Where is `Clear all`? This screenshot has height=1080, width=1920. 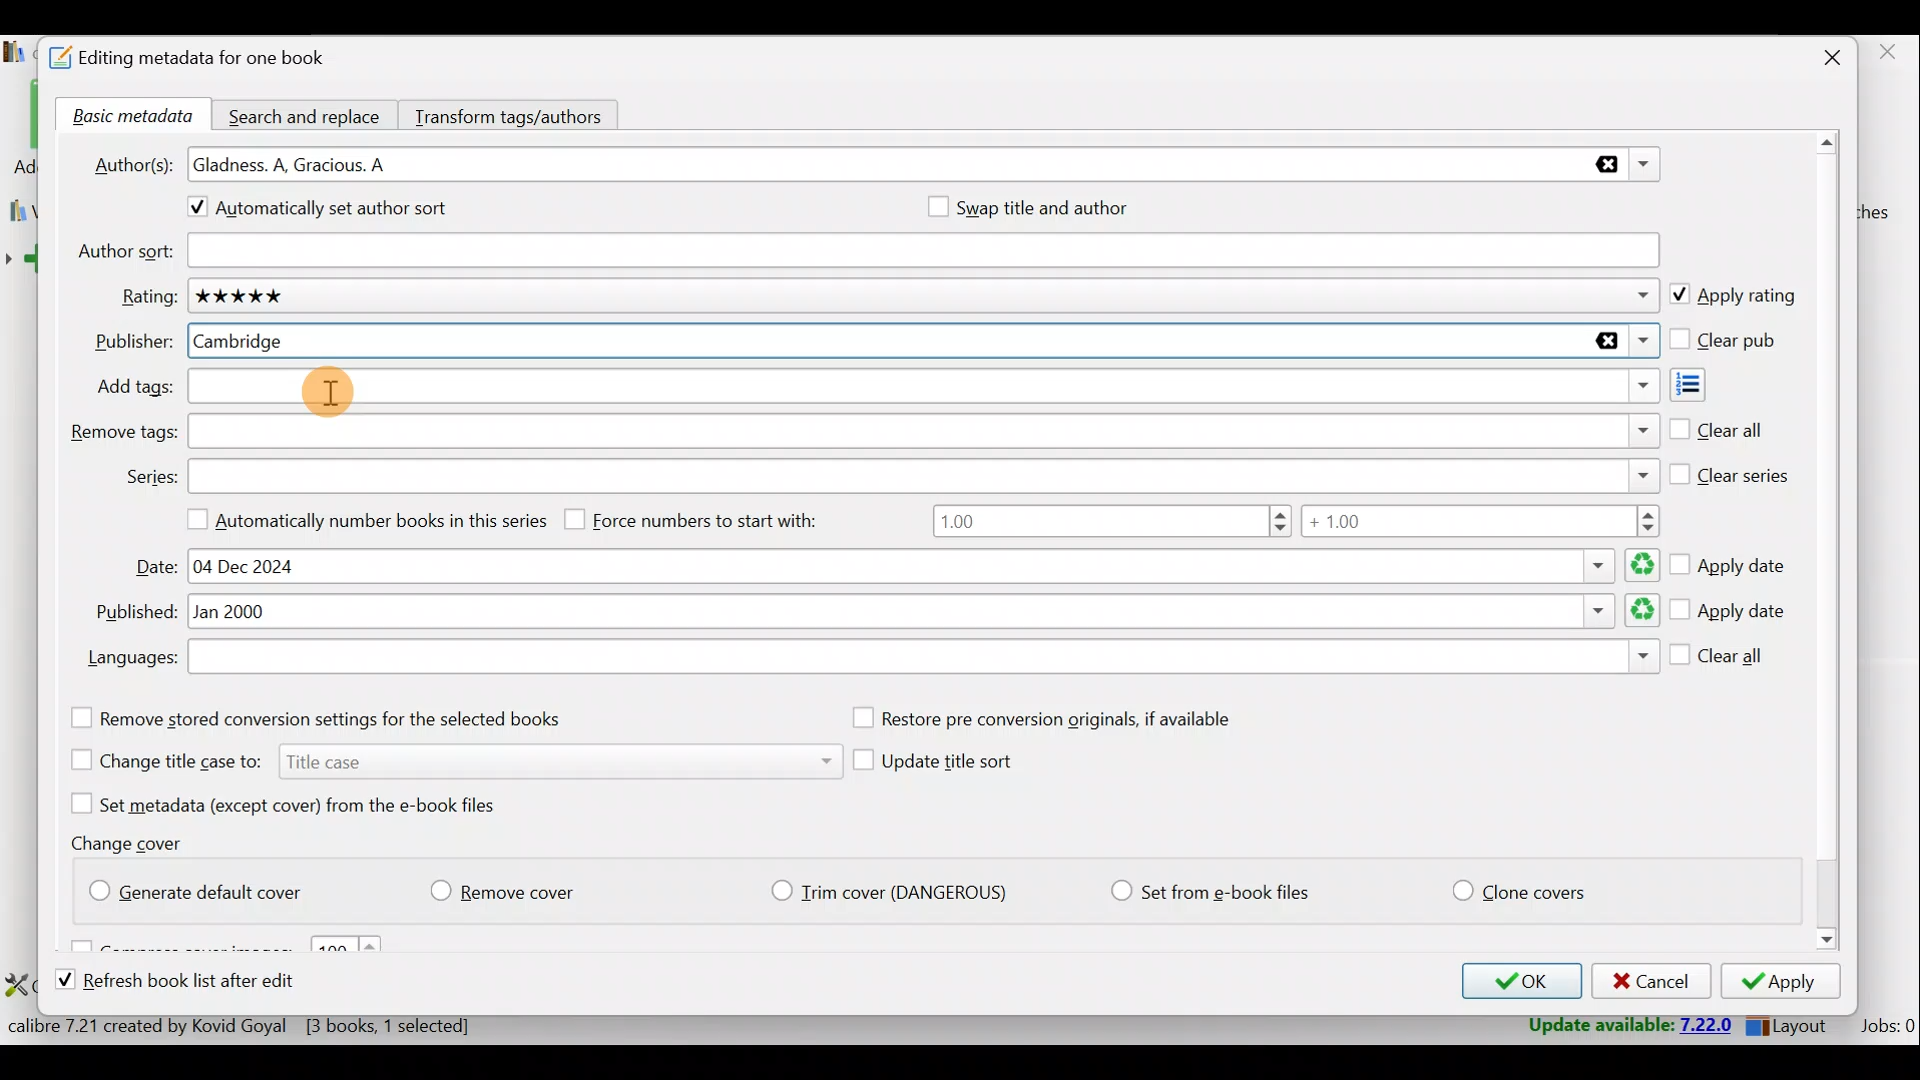
Clear all is located at coordinates (1720, 660).